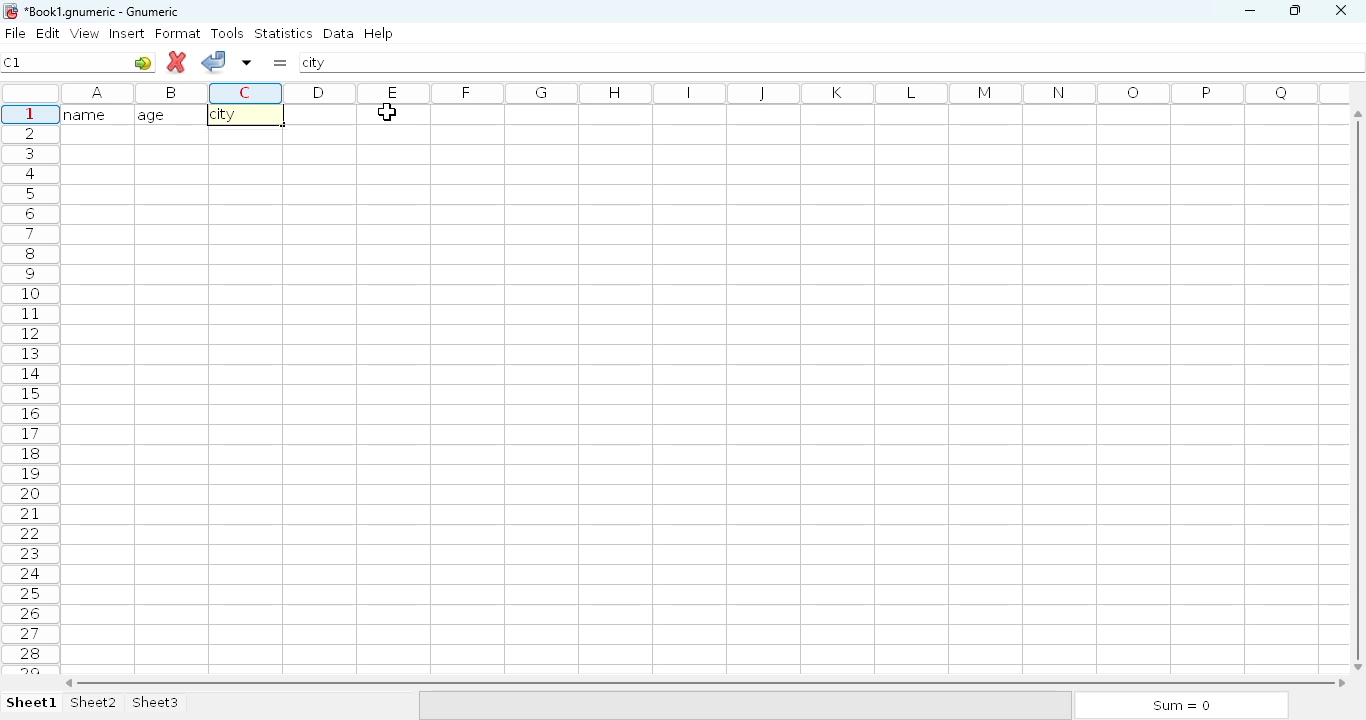 The width and height of the screenshot is (1366, 720). Describe the element at coordinates (833, 62) in the screenshot. I see `formula bar` at that location.